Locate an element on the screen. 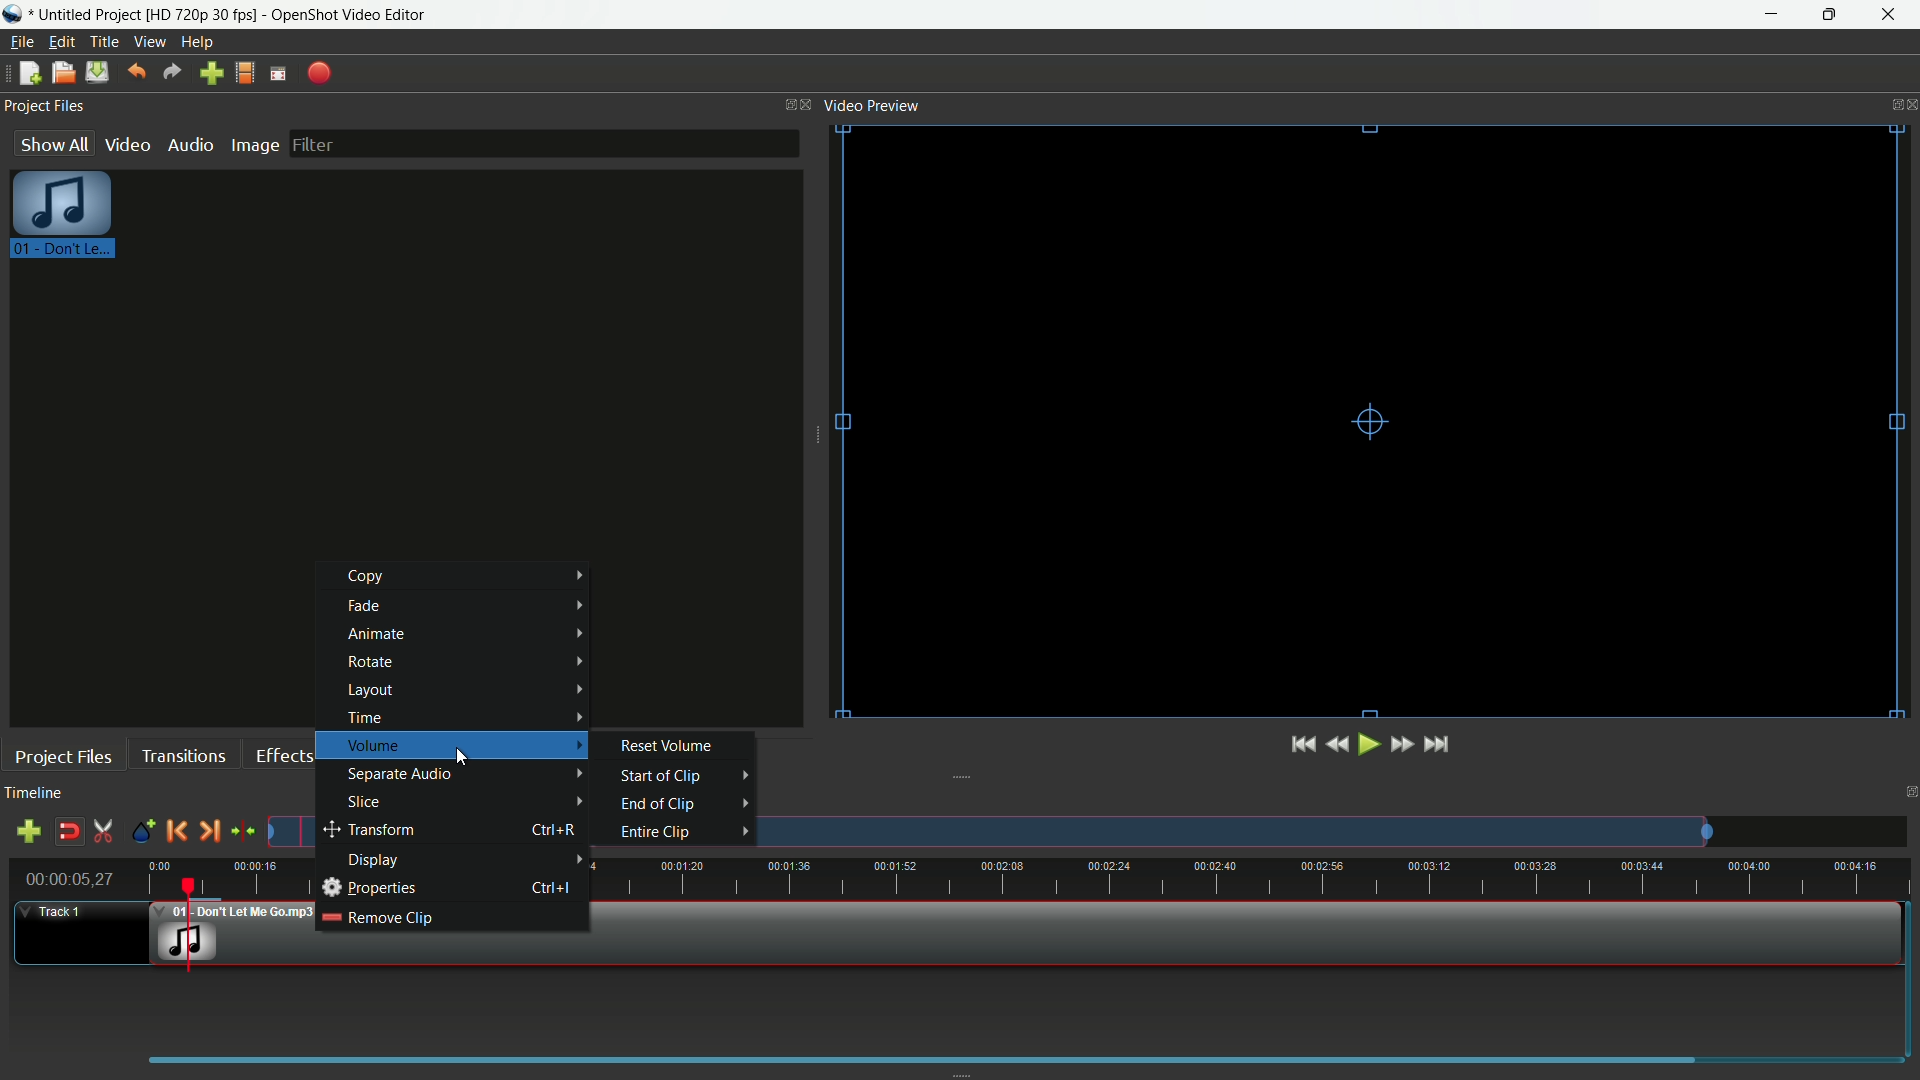  jump to end is located at coordinates (1439, 744).